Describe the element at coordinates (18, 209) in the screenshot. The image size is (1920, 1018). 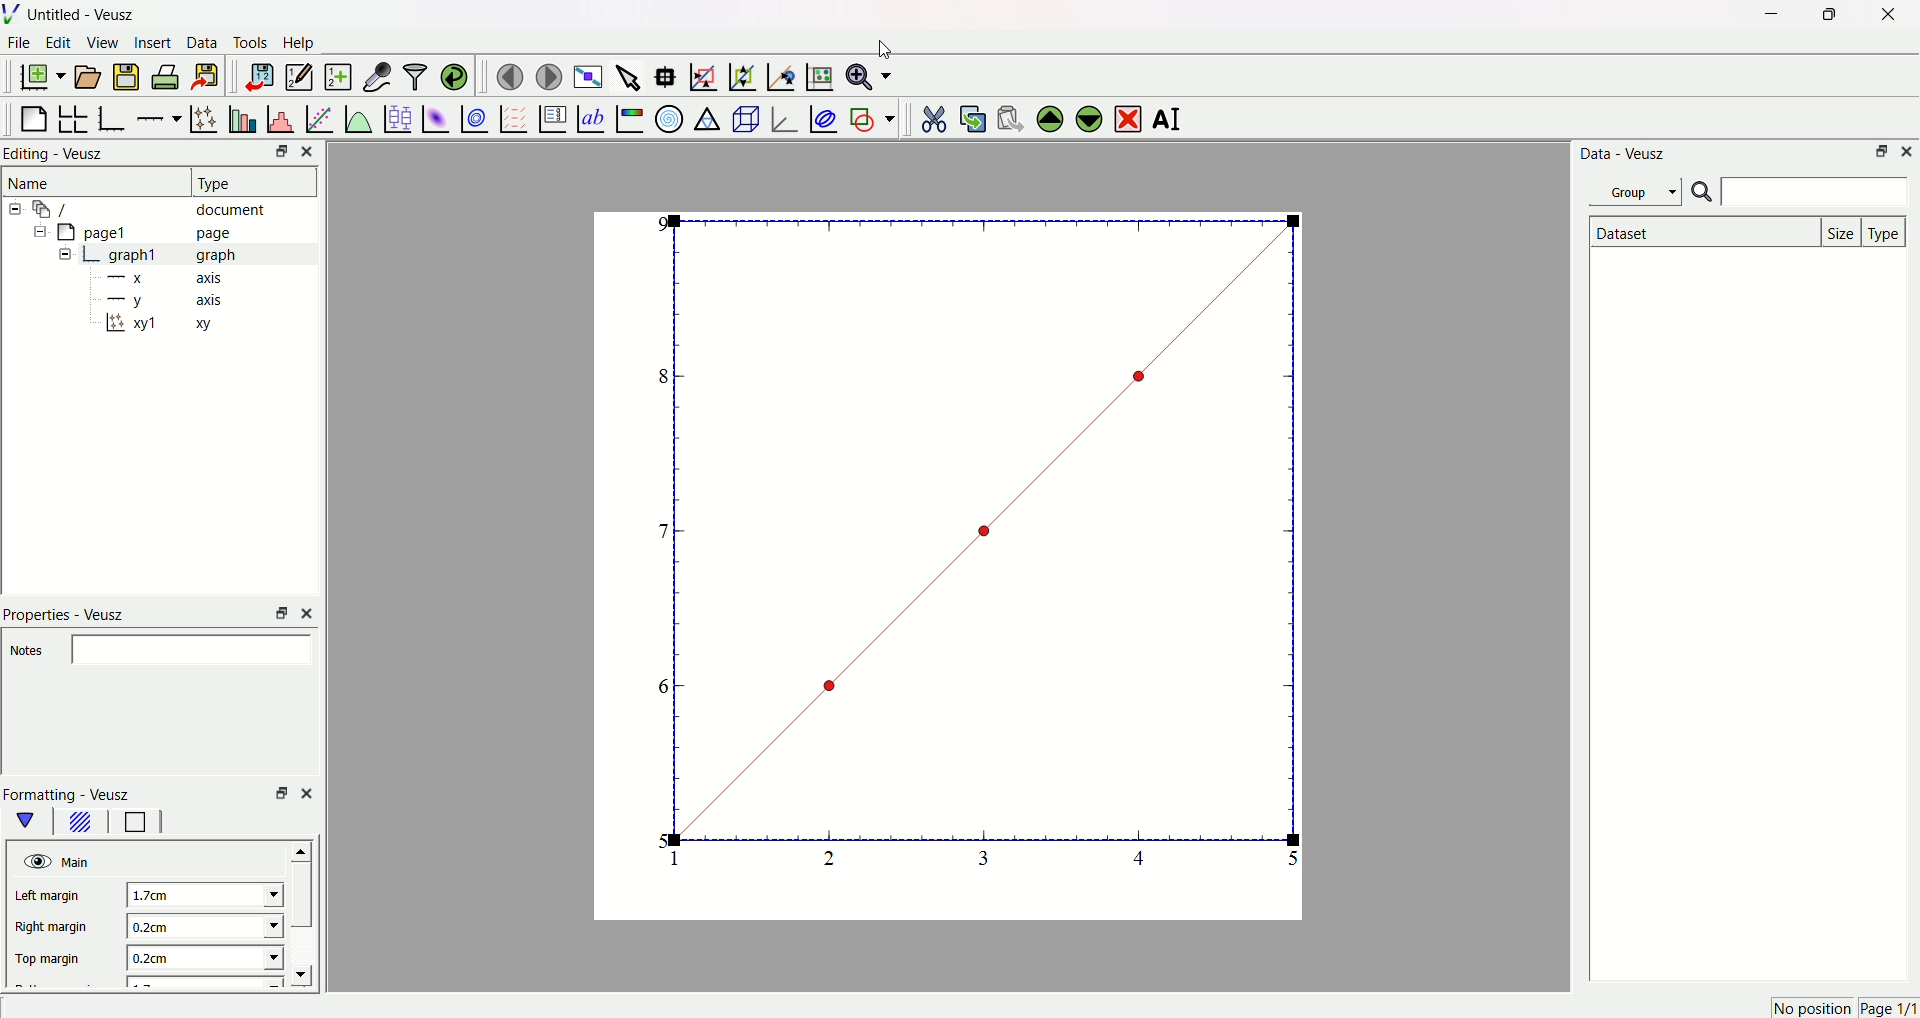
I see `collapse` at that location.